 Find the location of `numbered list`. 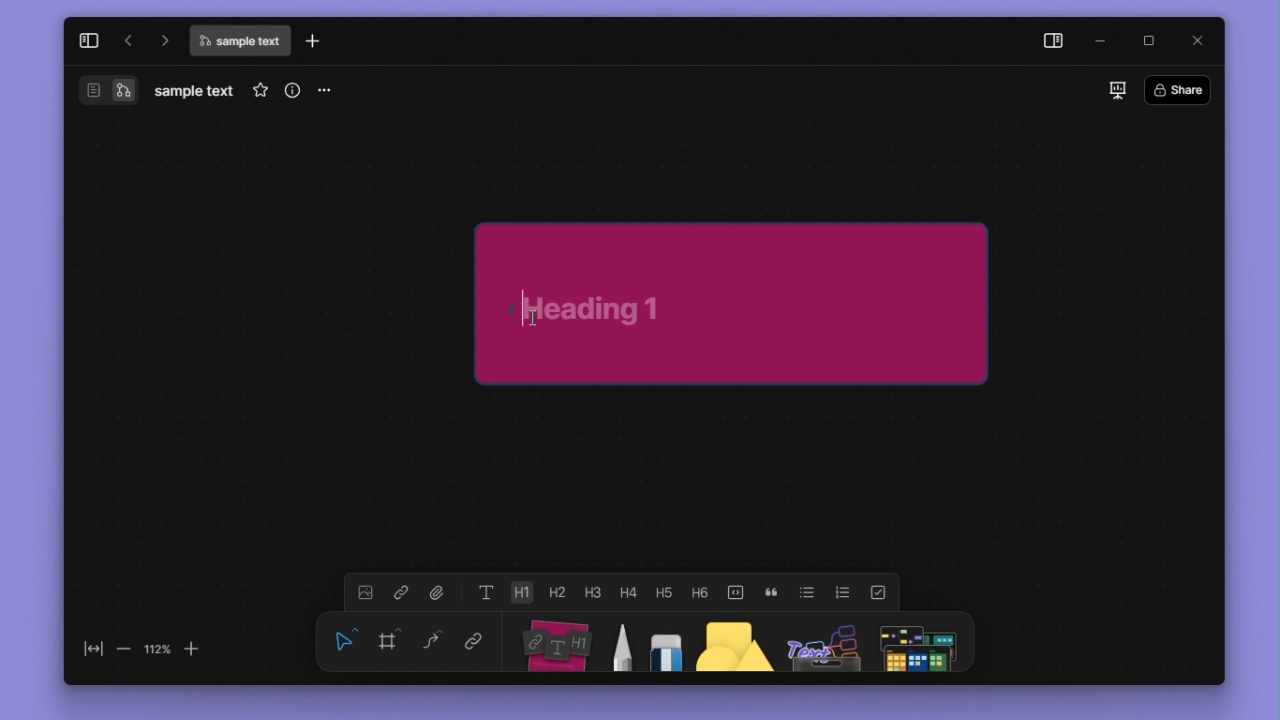

numbered list is located at coordinates (843, 593).